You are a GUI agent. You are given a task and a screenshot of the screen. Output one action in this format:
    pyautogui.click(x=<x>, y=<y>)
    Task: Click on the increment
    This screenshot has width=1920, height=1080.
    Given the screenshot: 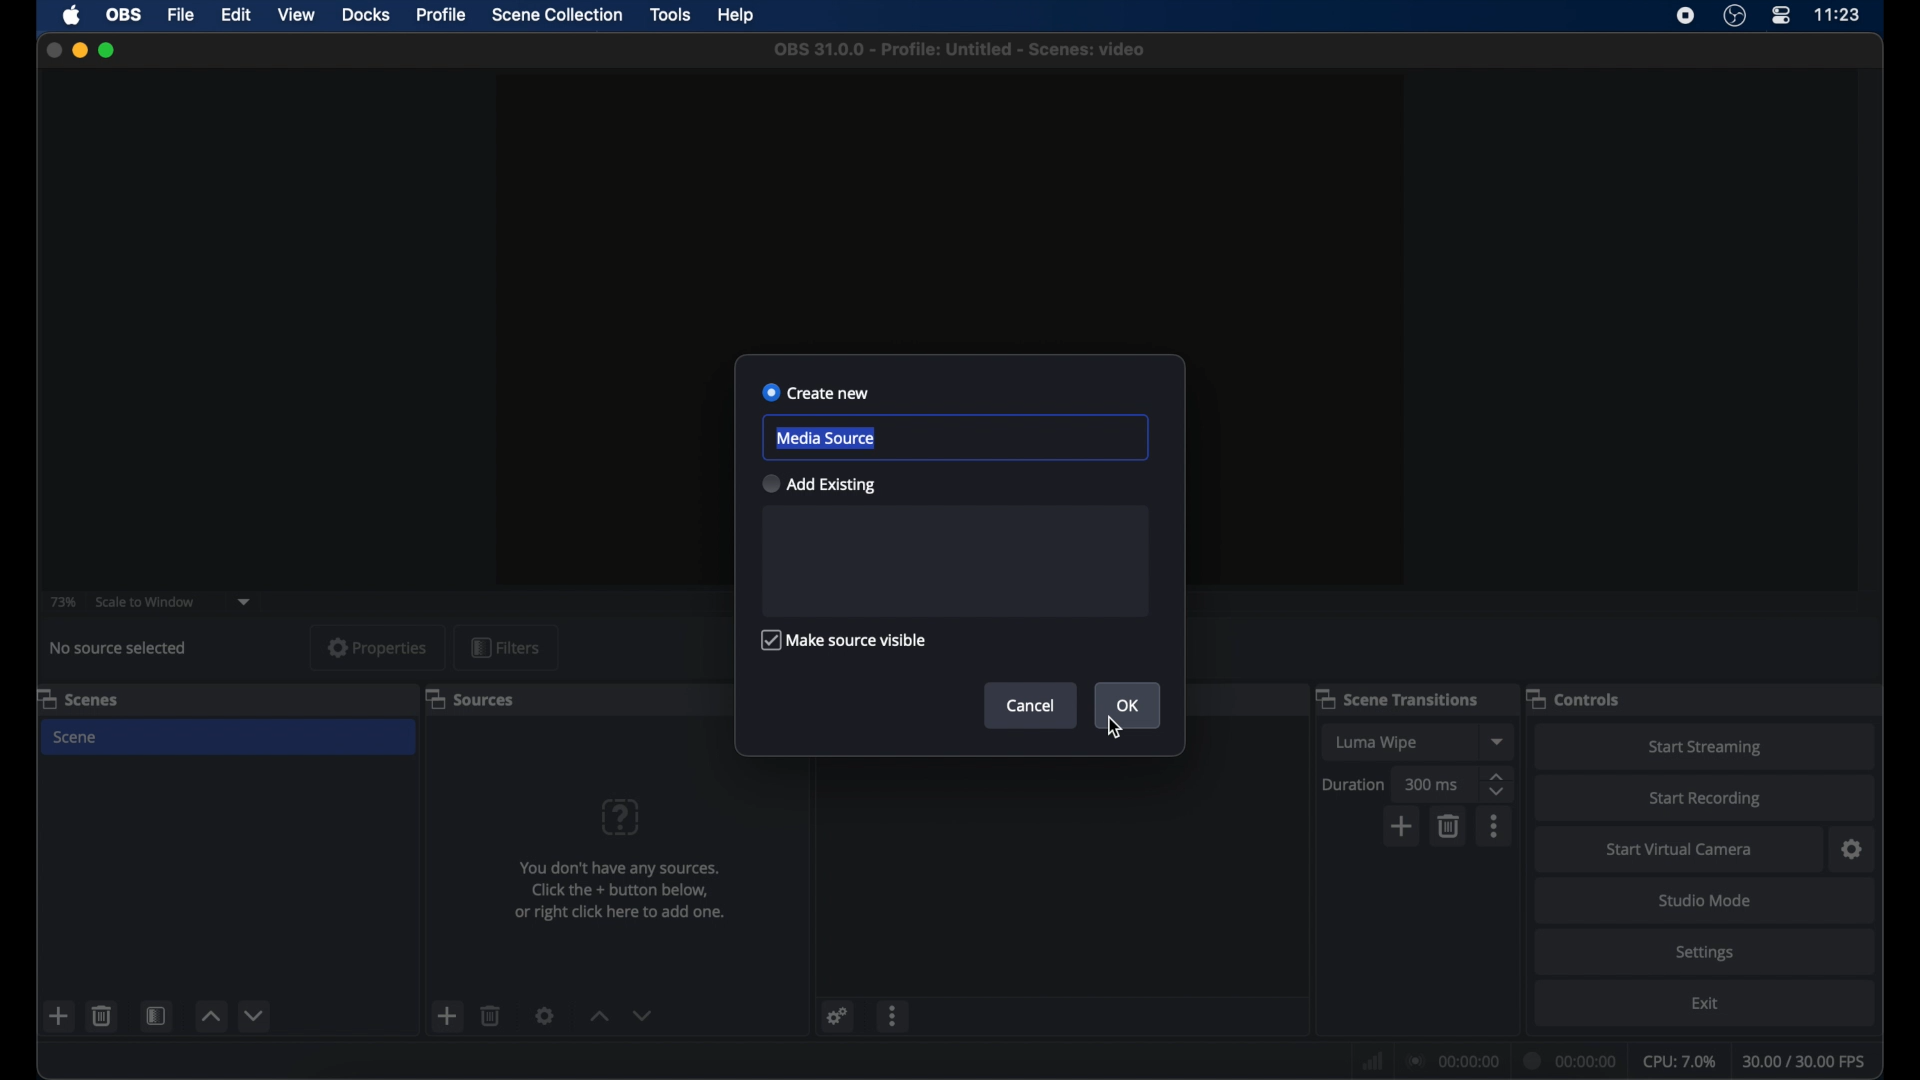 What is the action you would take?
    pyautogui.click(x=210, y=1017)
    